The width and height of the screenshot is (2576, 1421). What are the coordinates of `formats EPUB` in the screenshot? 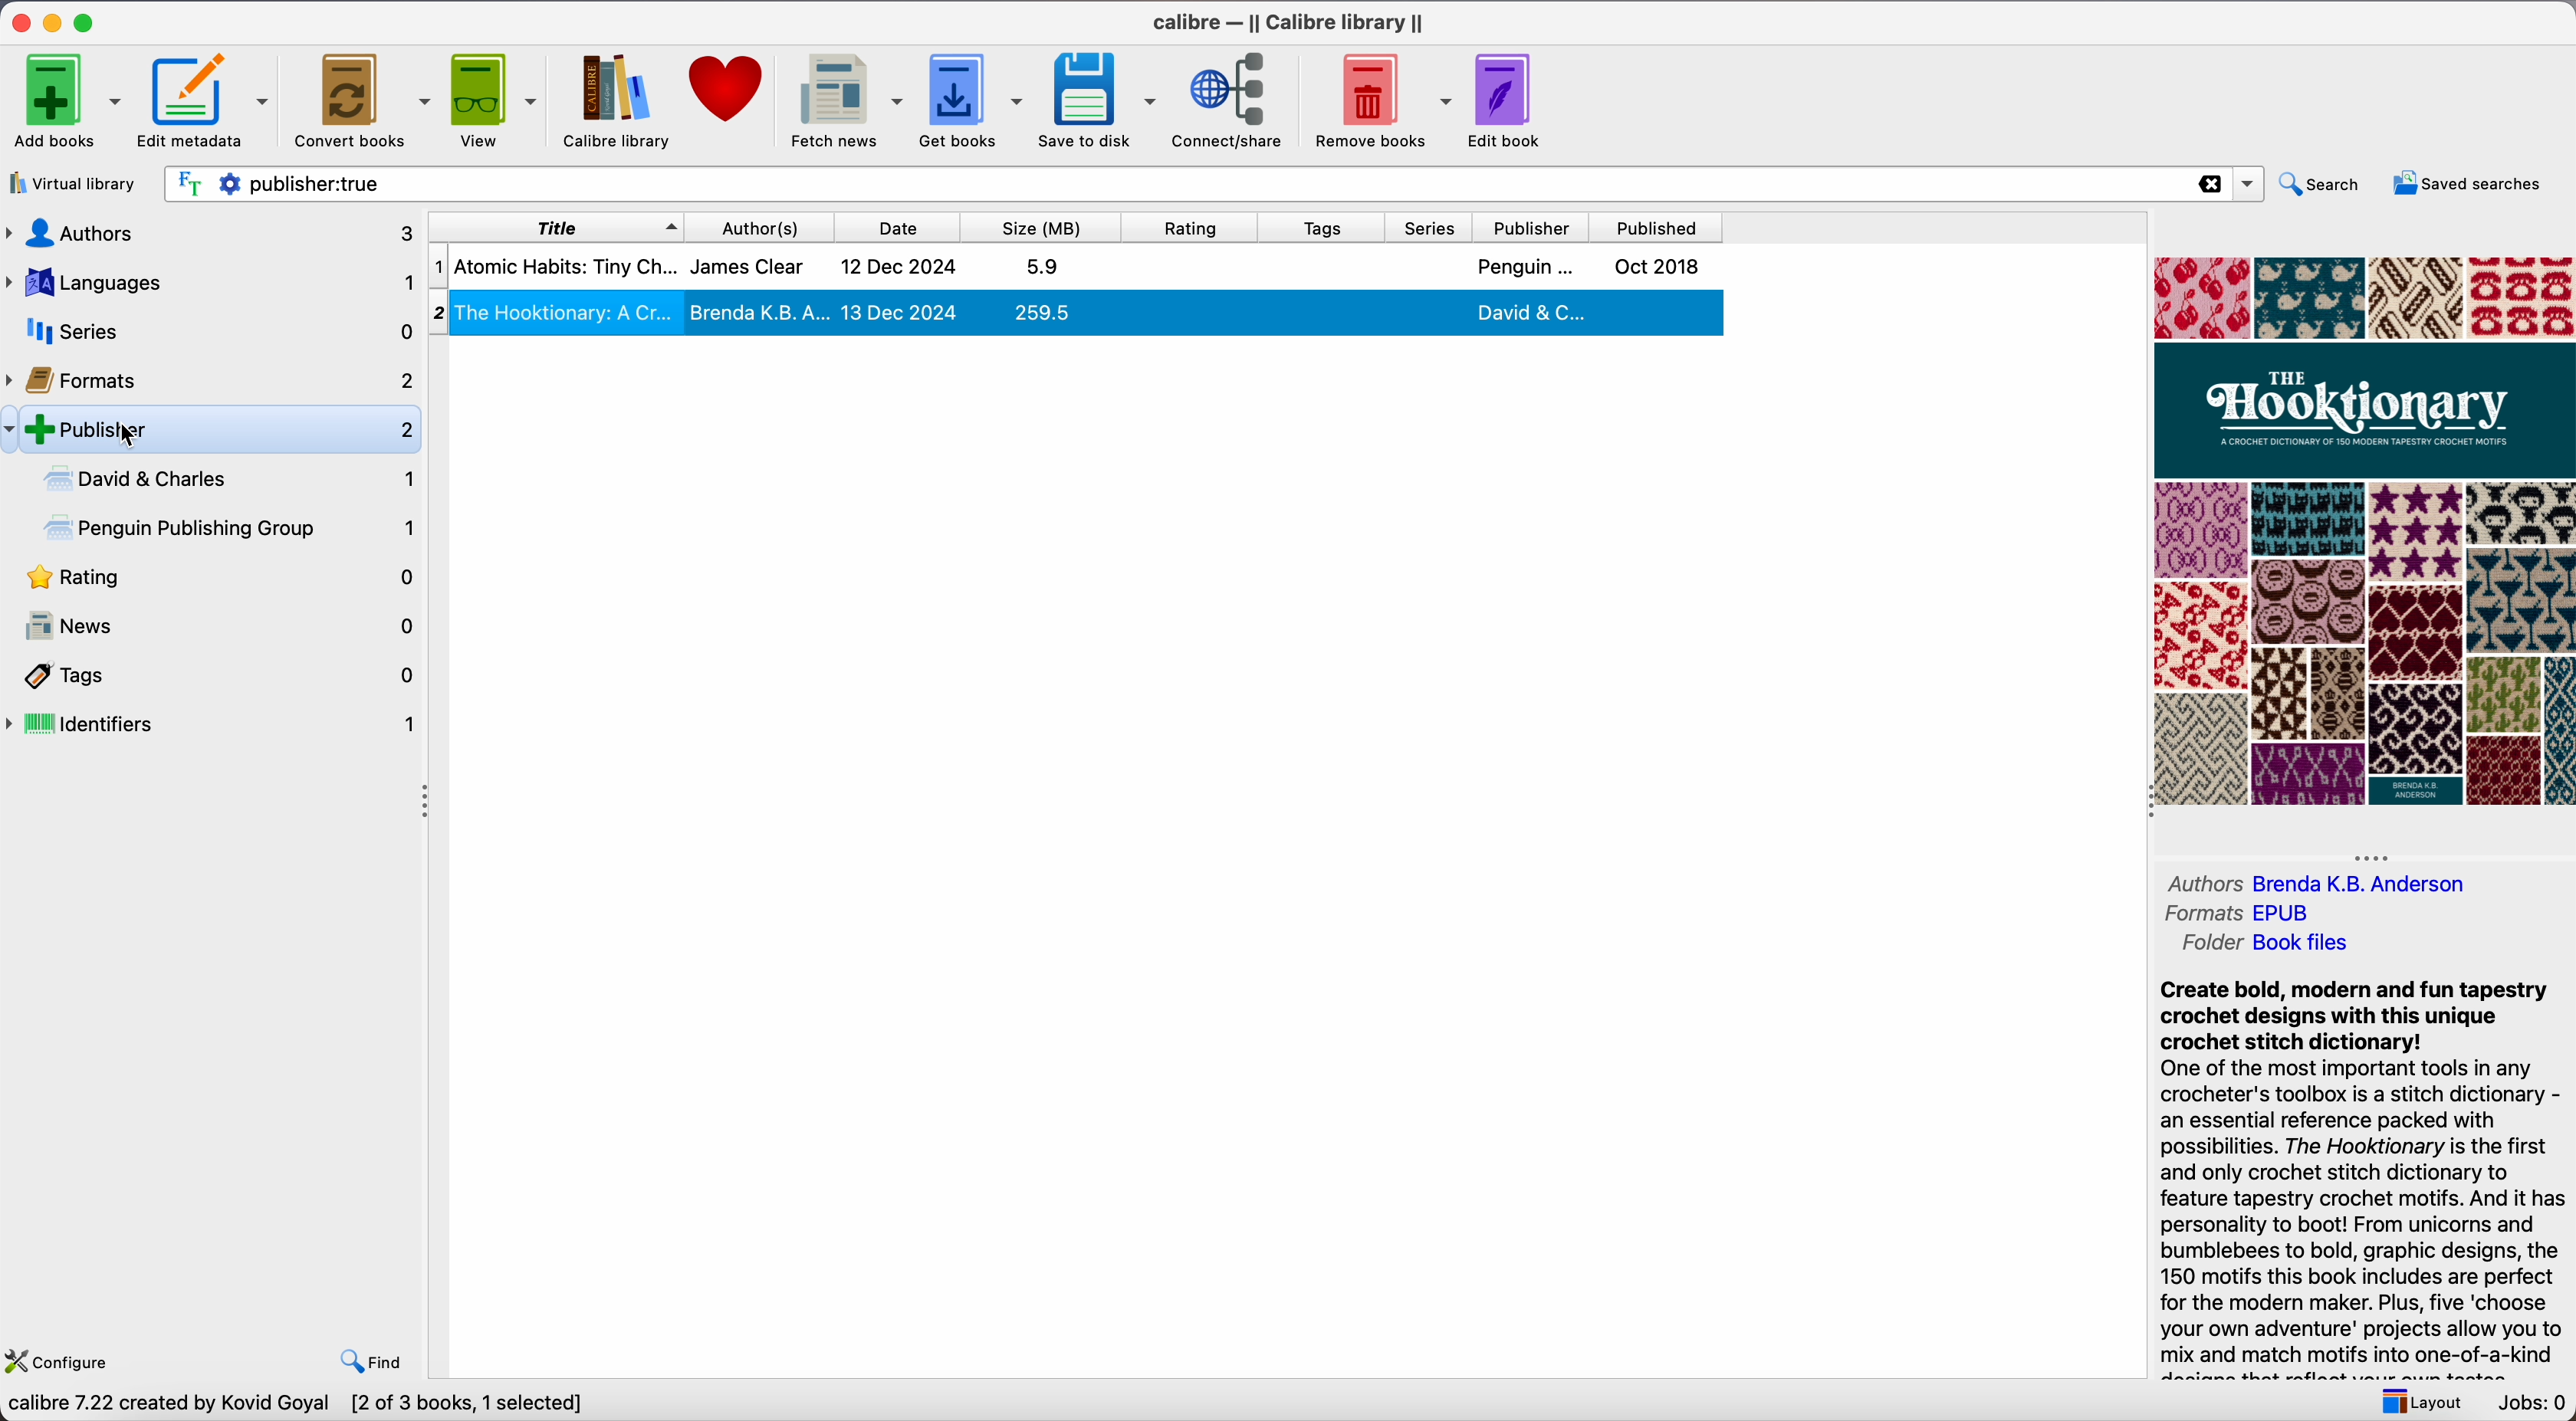 It's located at (2247, 912).